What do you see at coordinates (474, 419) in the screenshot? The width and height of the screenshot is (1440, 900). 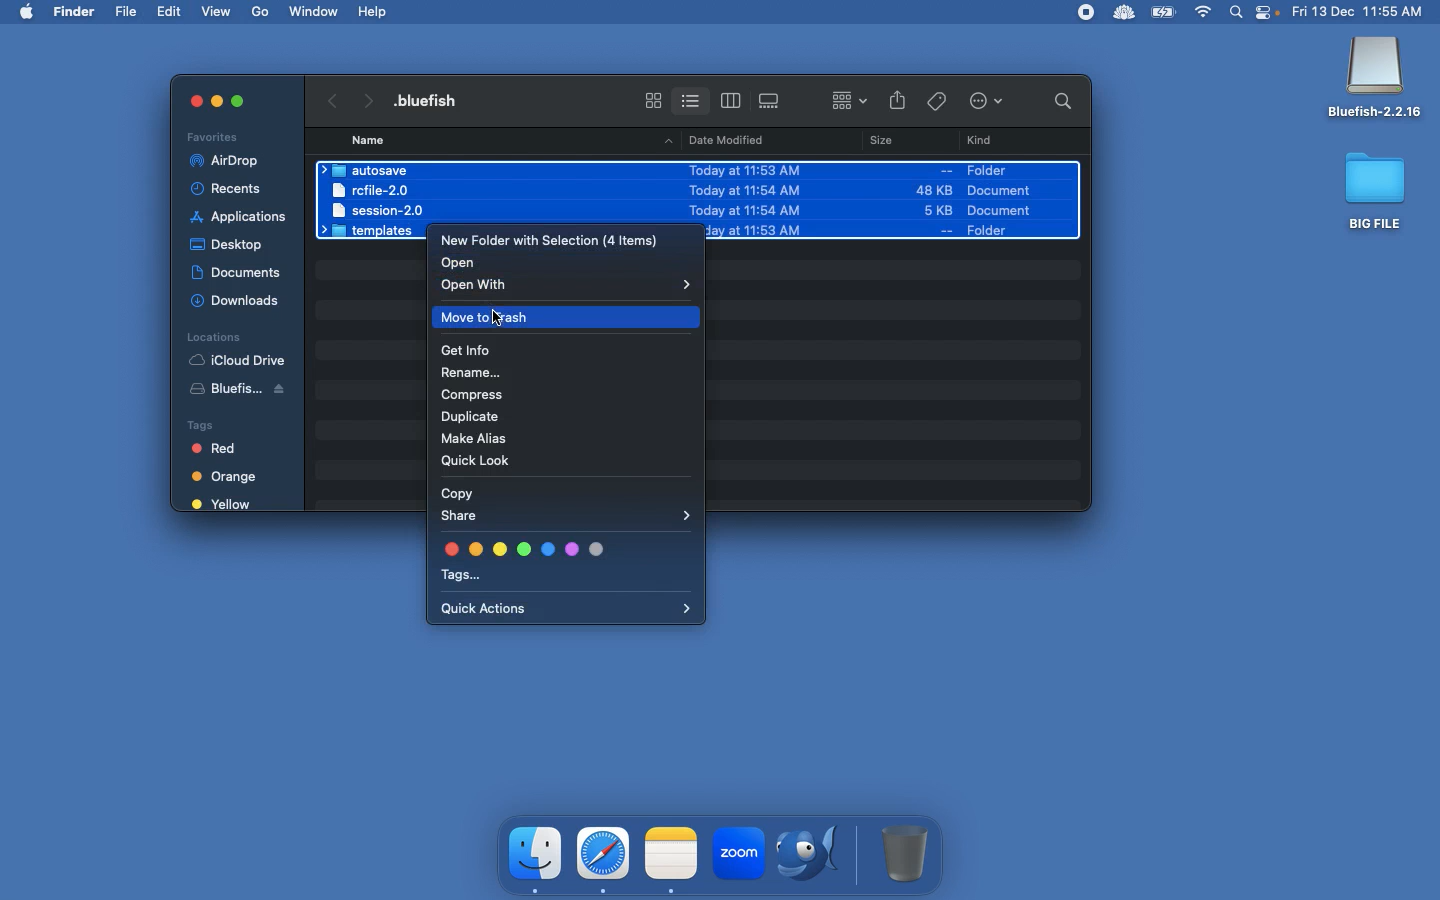 I see `Duplicate` at bounding box center [474, 419].